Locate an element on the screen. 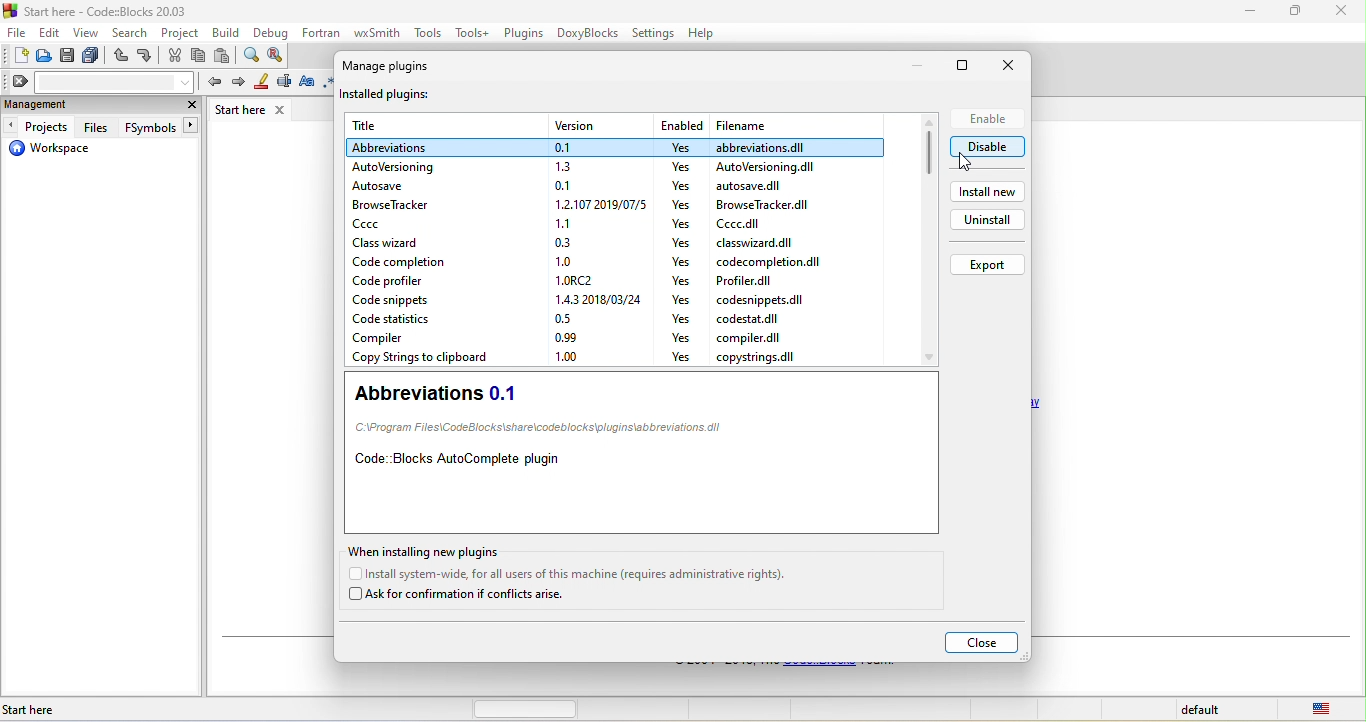 Image resolution: width=1366 pixels, height=722 pixels. version  is located at coordinates (567, 354).